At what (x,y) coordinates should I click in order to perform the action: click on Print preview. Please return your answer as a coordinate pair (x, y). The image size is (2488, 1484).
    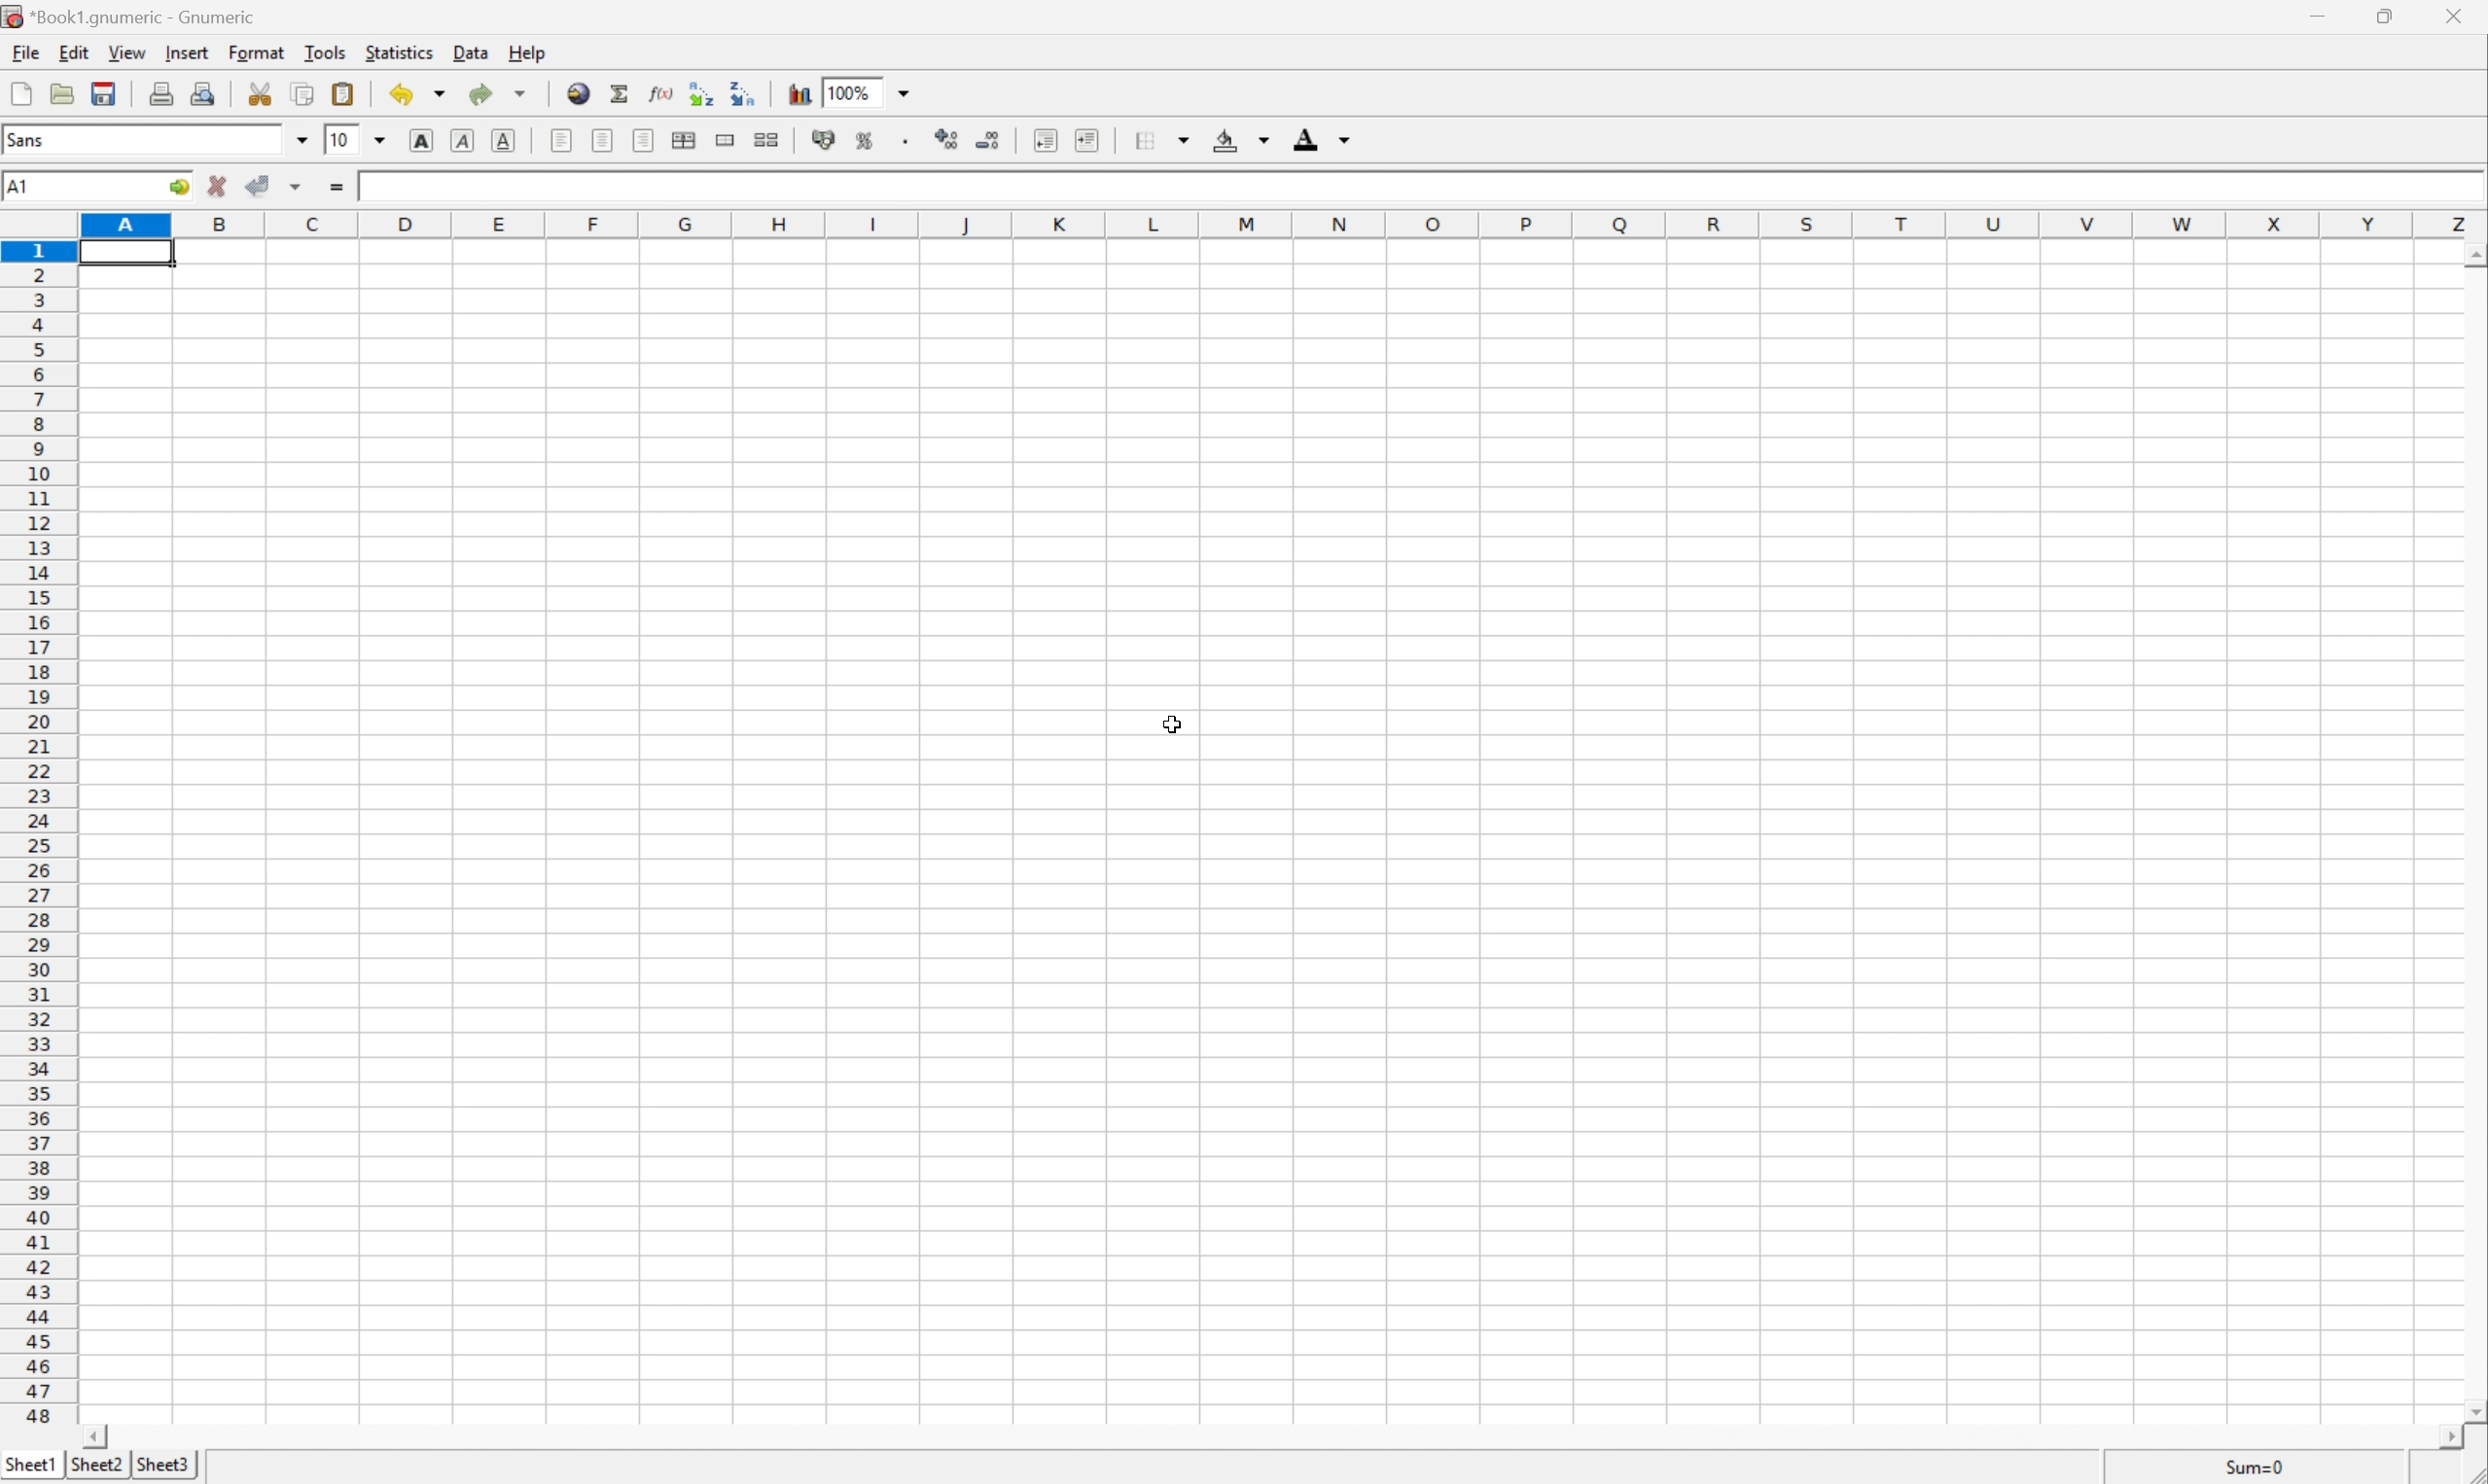
    Looking at the image, I should click on (201, 94).